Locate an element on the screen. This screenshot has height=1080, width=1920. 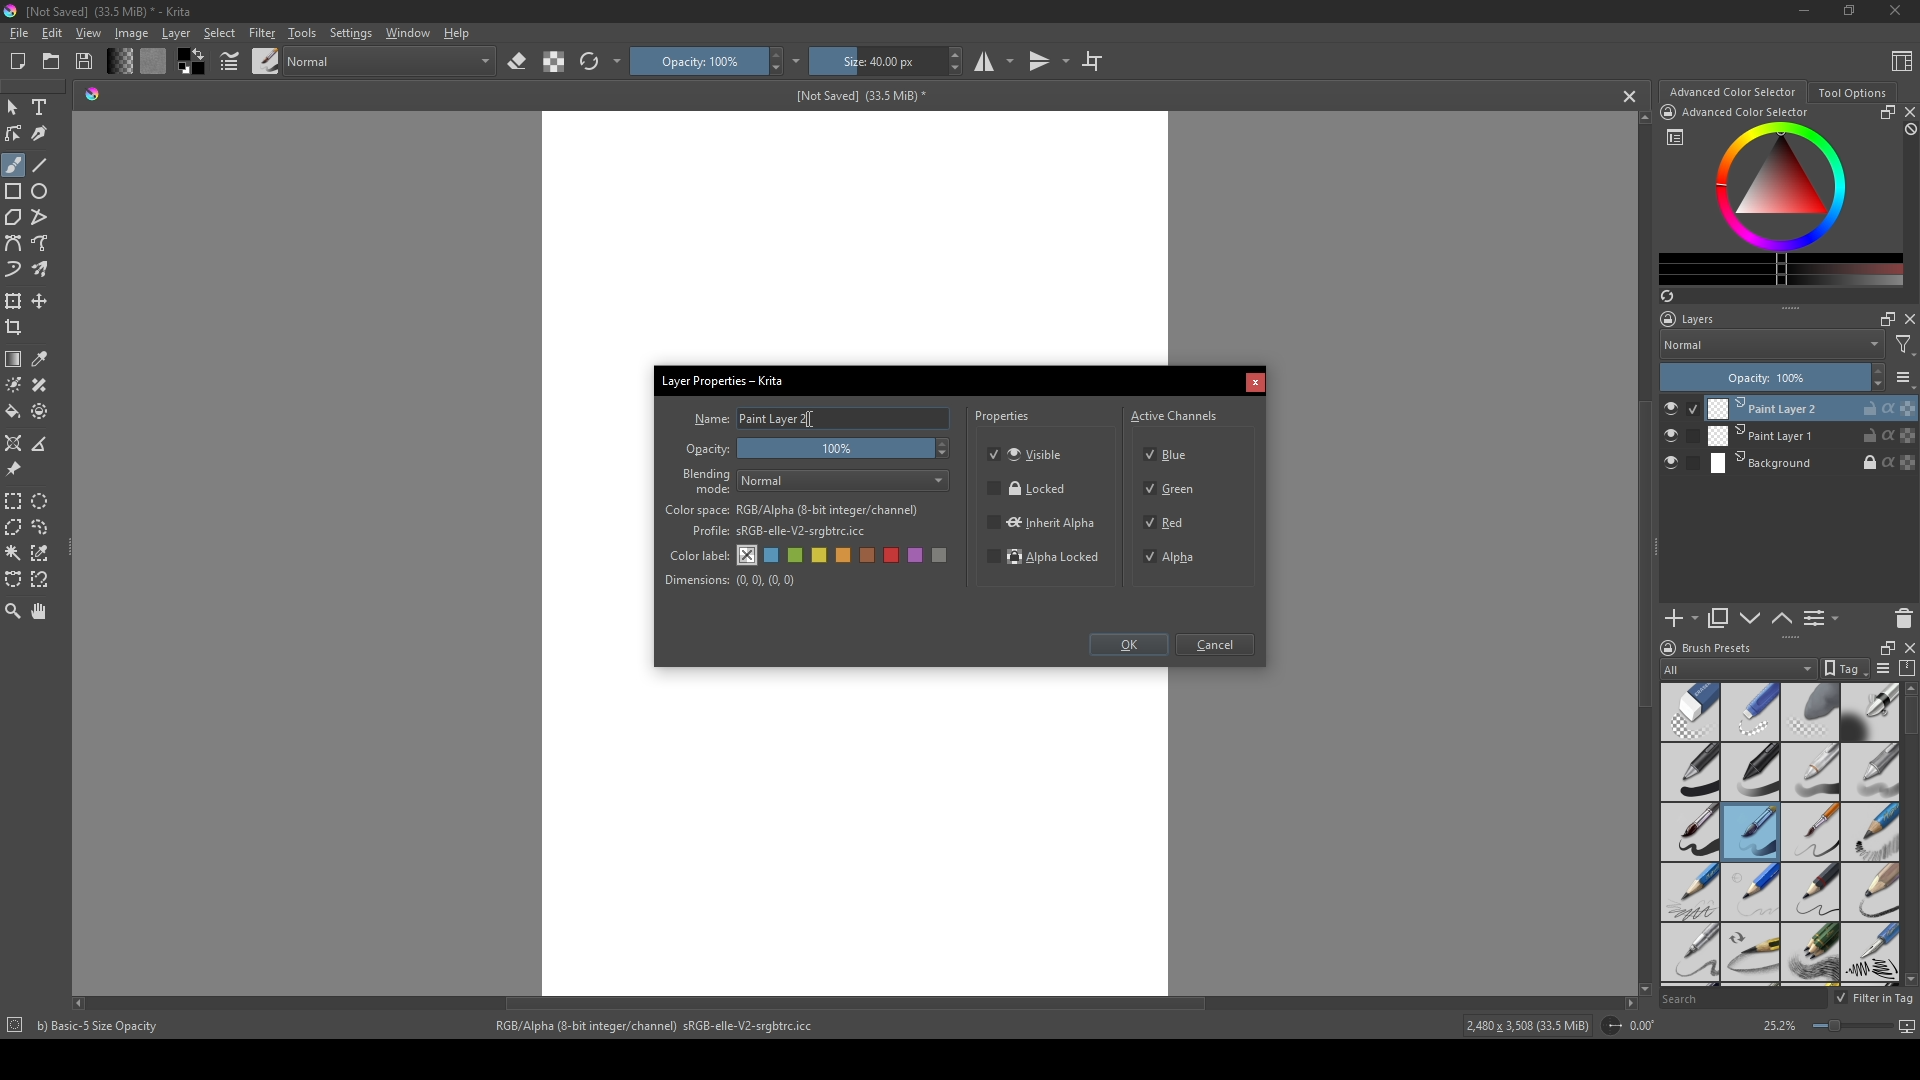
studio mode is located at coordinates (994, 61).